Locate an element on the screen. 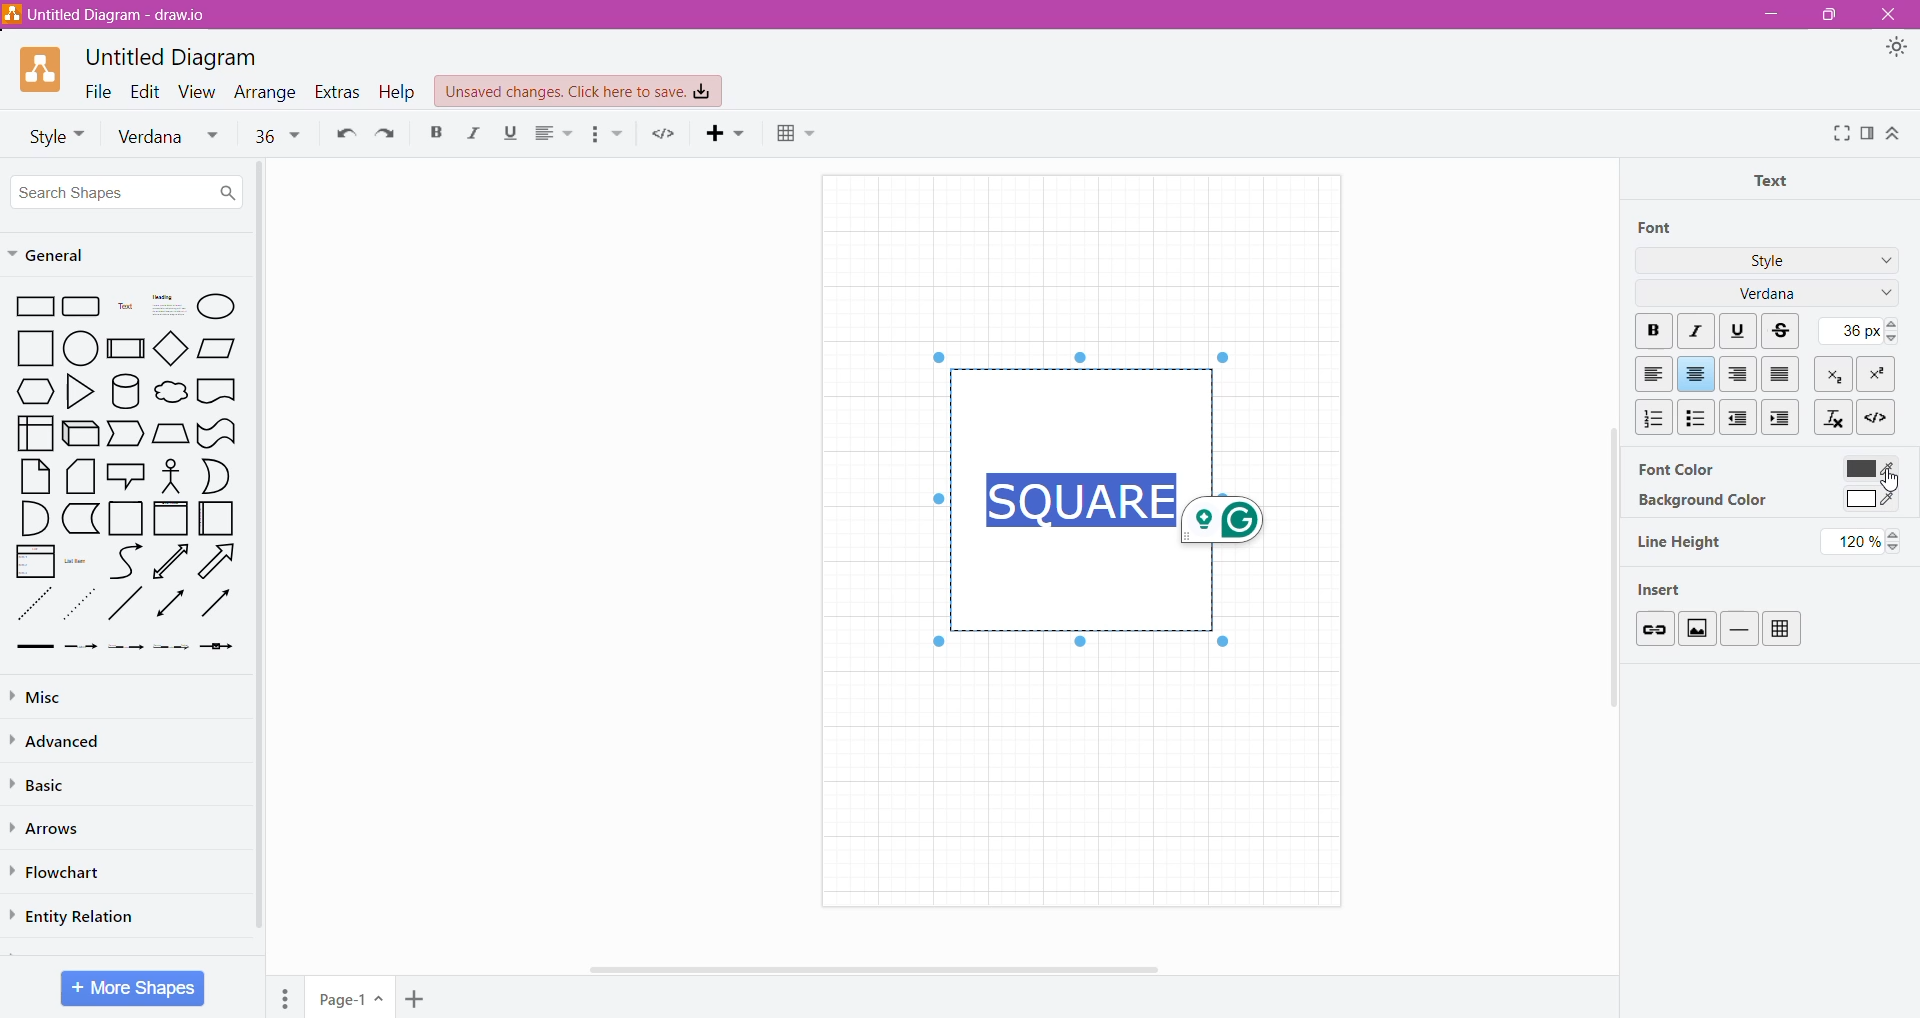  Underline is located at coordinates (509, 133).